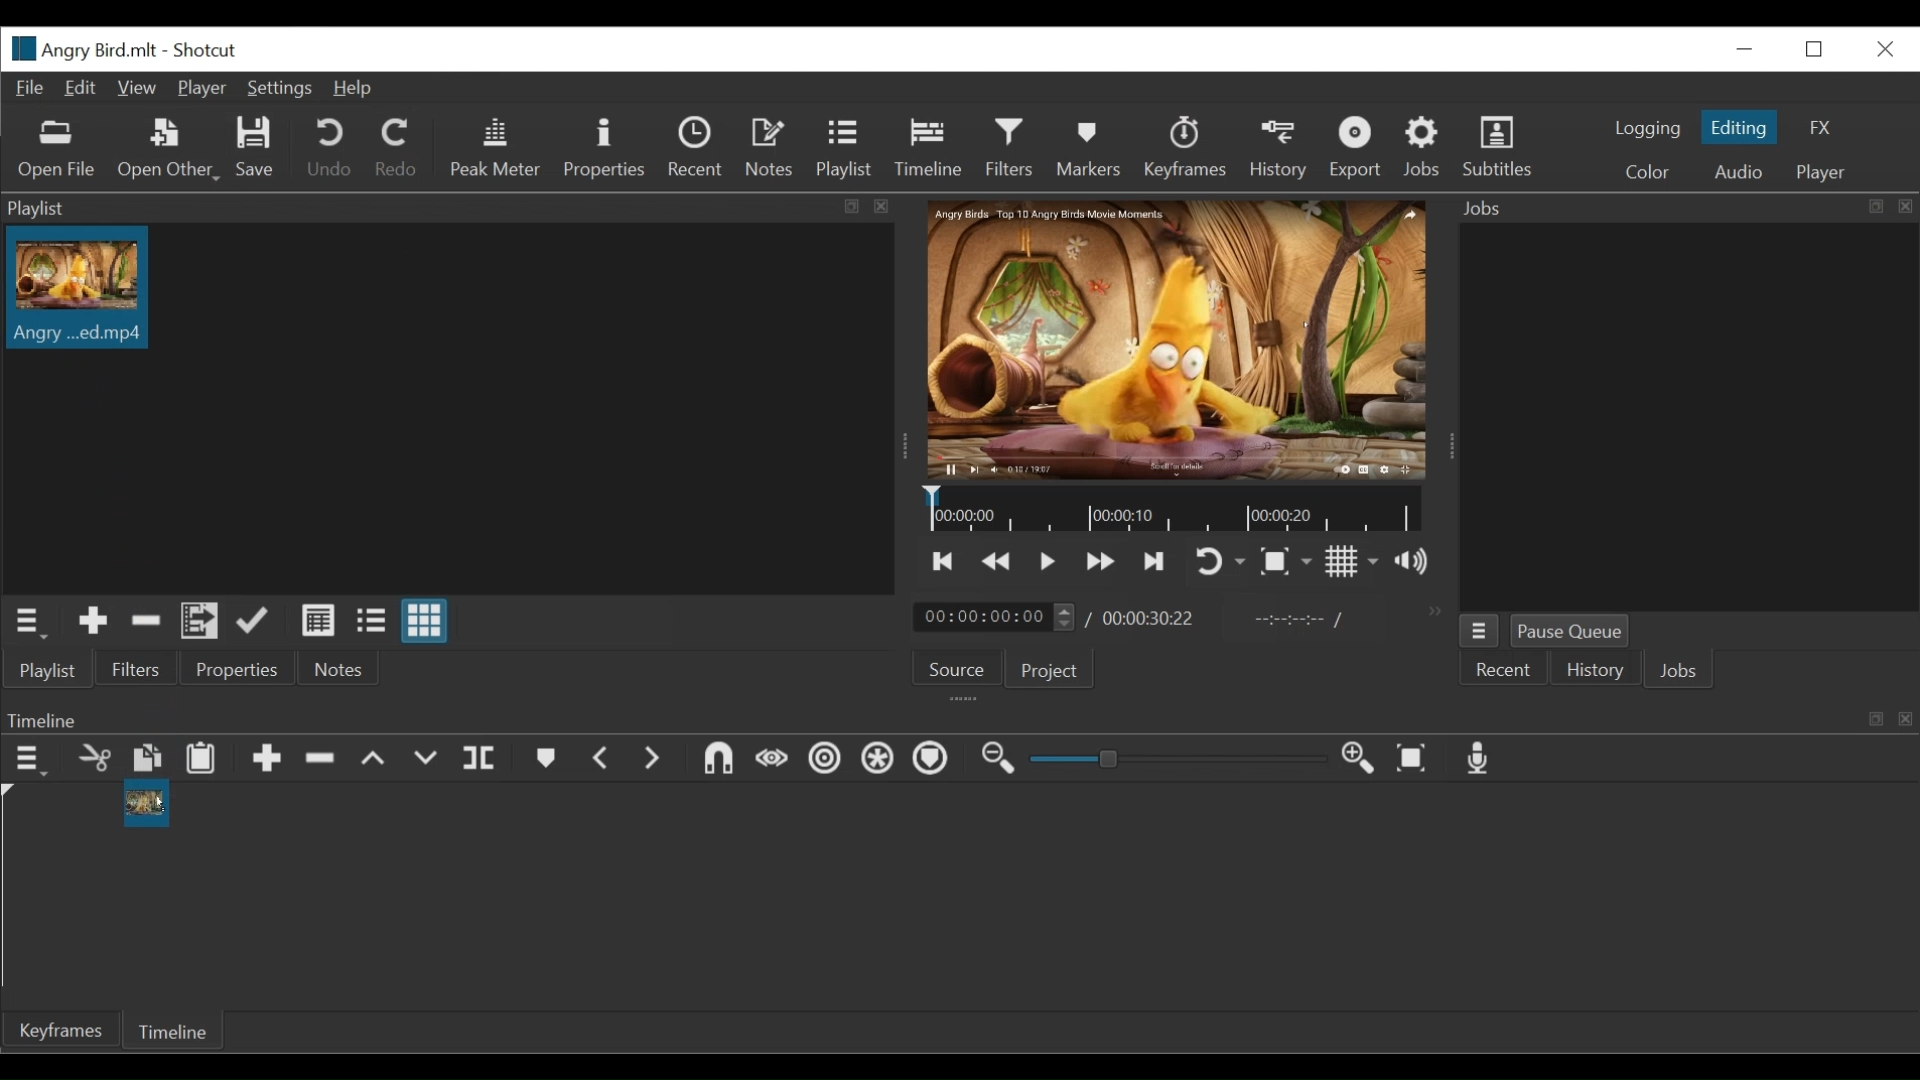  I want to click on Close, so click(1883, 49).